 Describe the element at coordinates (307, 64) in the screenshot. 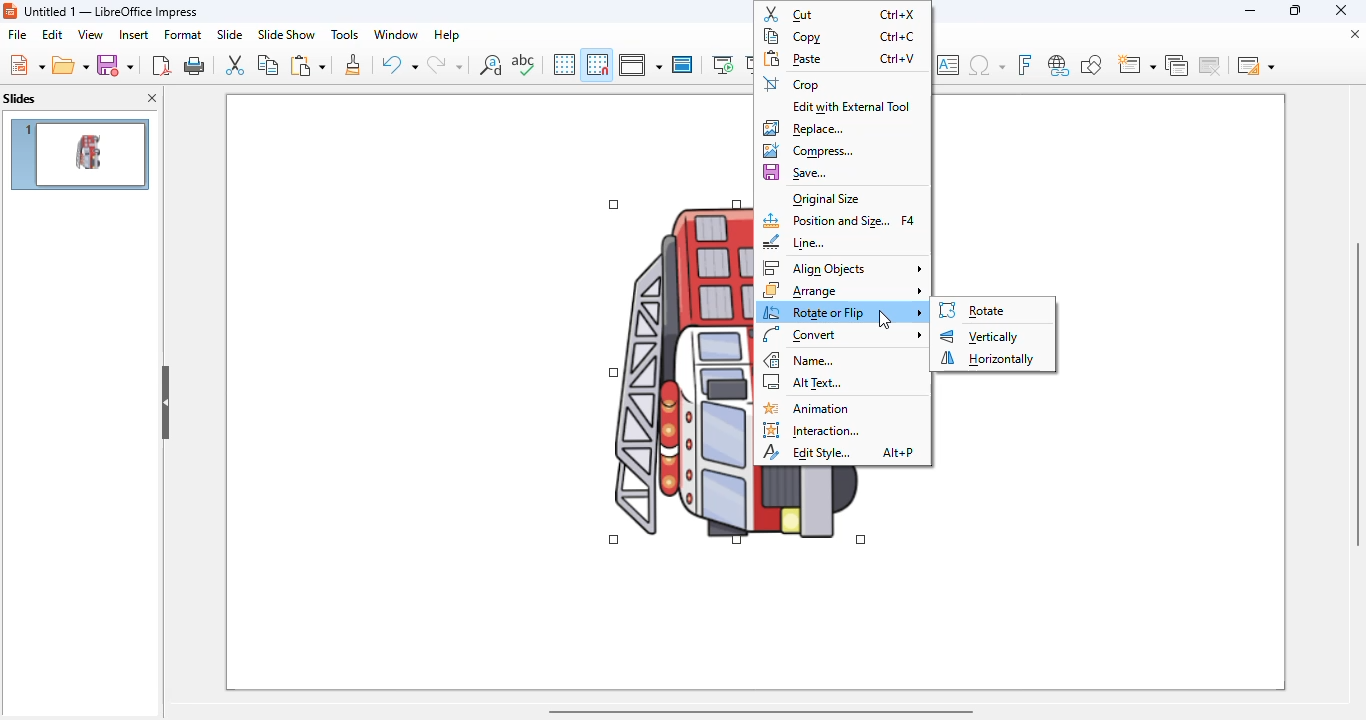

I see `paste` at that location.